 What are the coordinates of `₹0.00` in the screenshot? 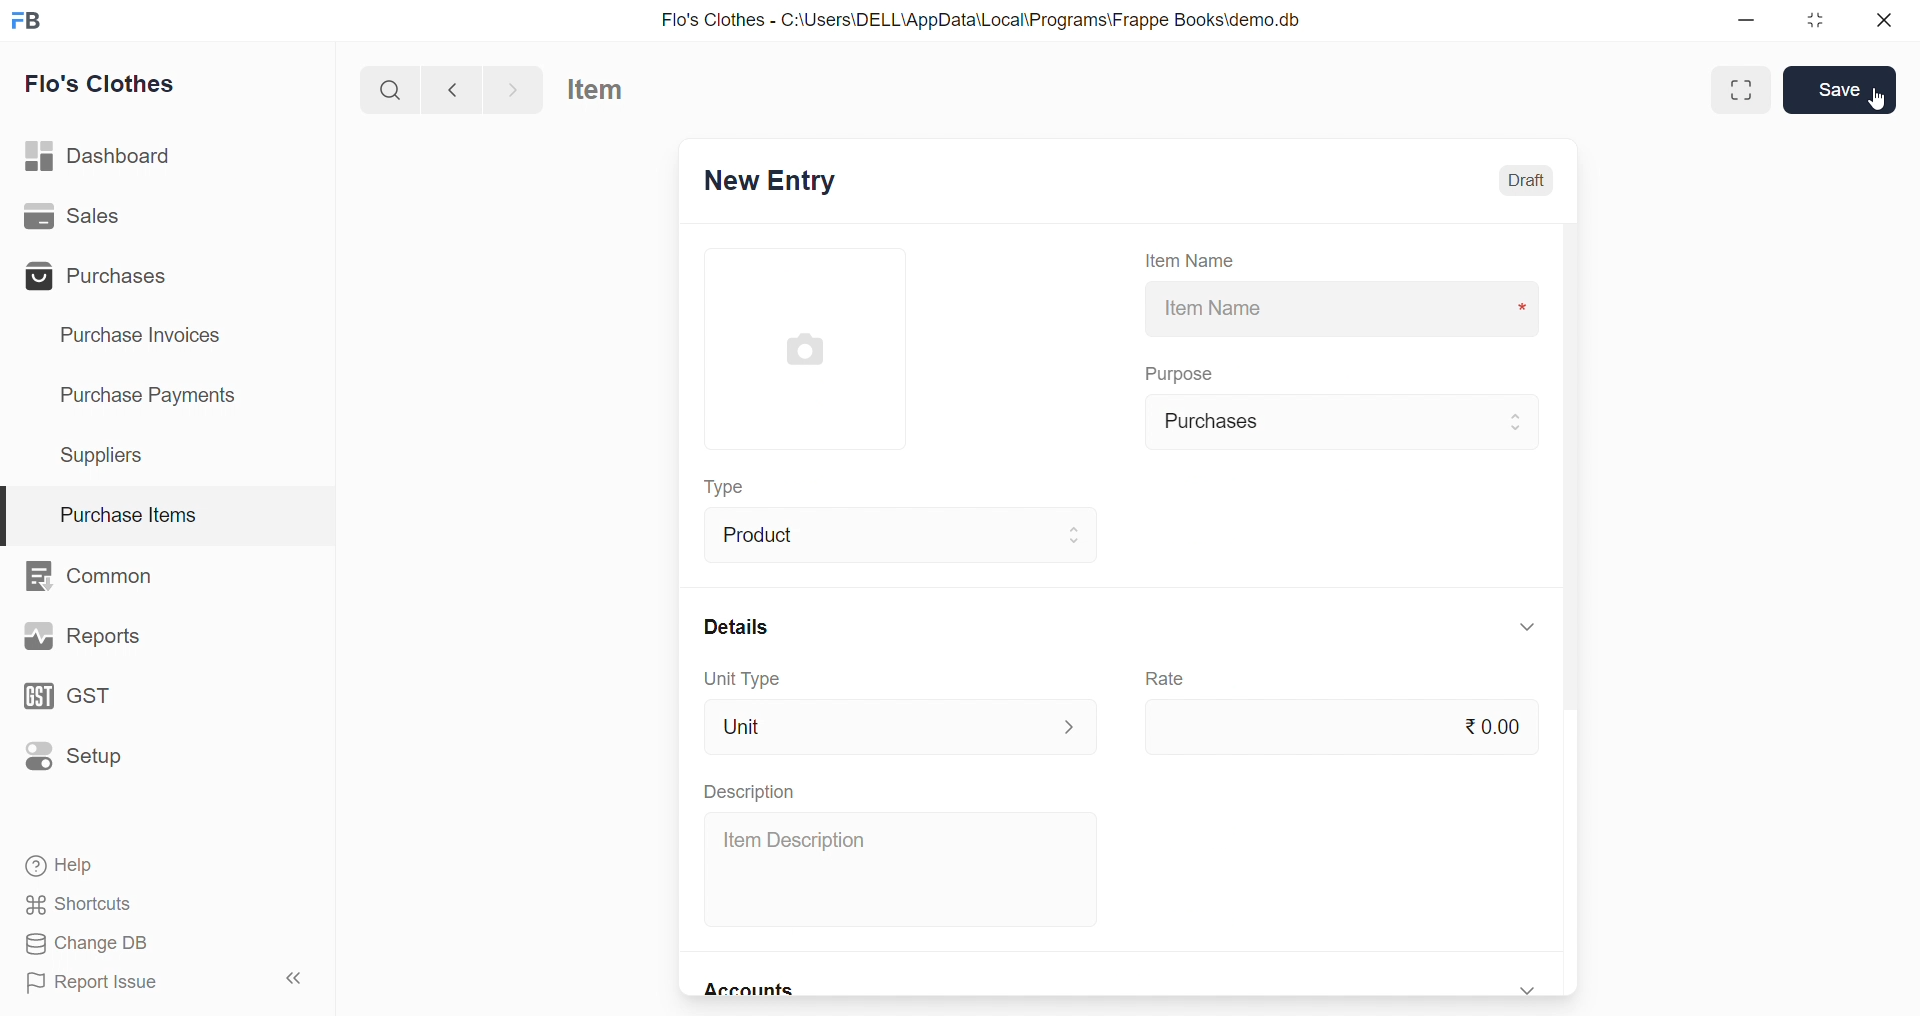 It's located at (1337, 726).